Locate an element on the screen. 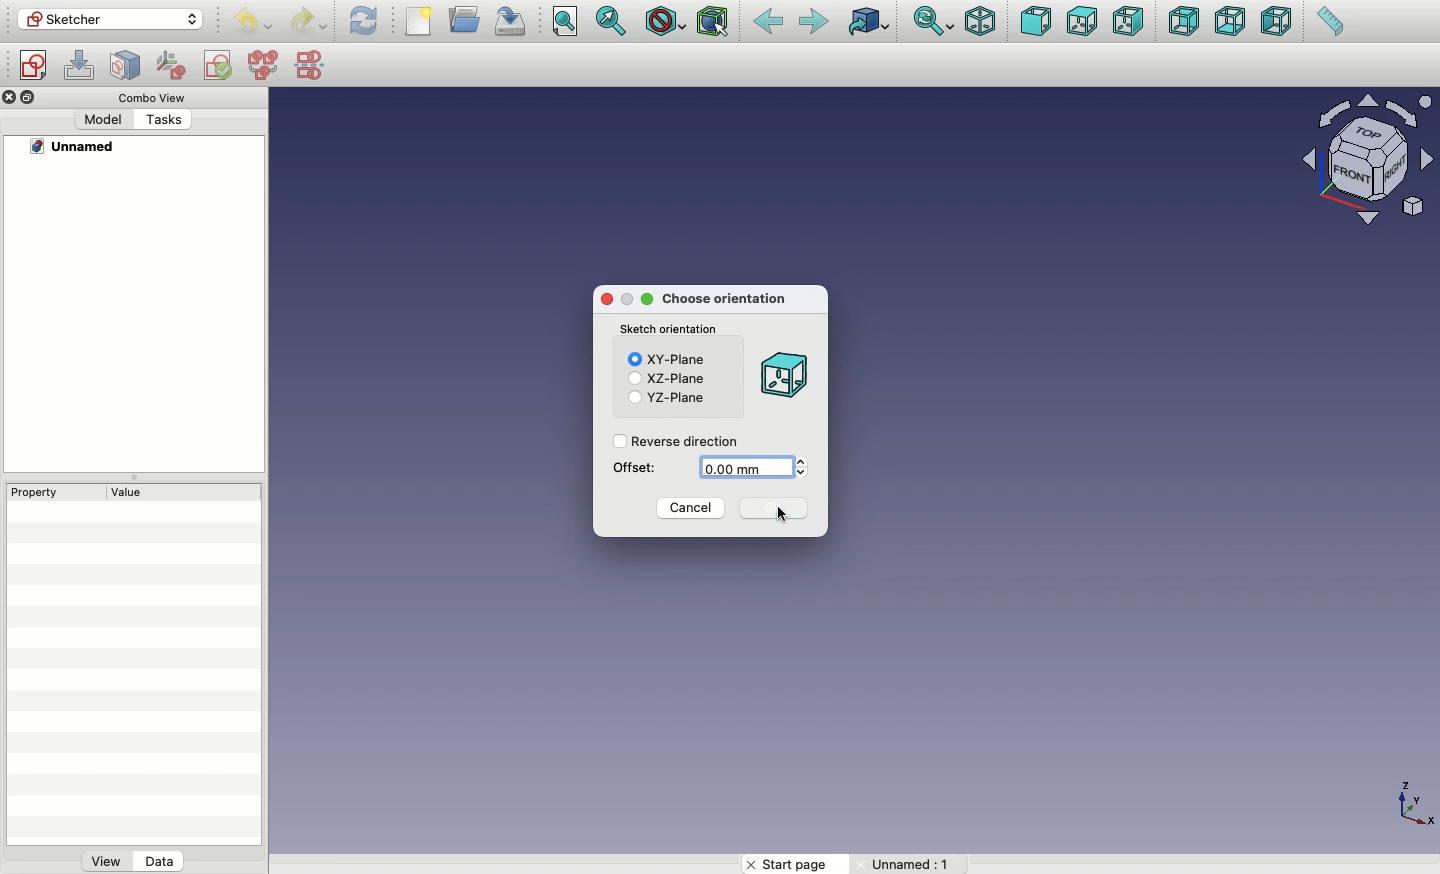 The width and height of the screenshot is (1440, 874). YX plane is located at coordinates (666, 398).